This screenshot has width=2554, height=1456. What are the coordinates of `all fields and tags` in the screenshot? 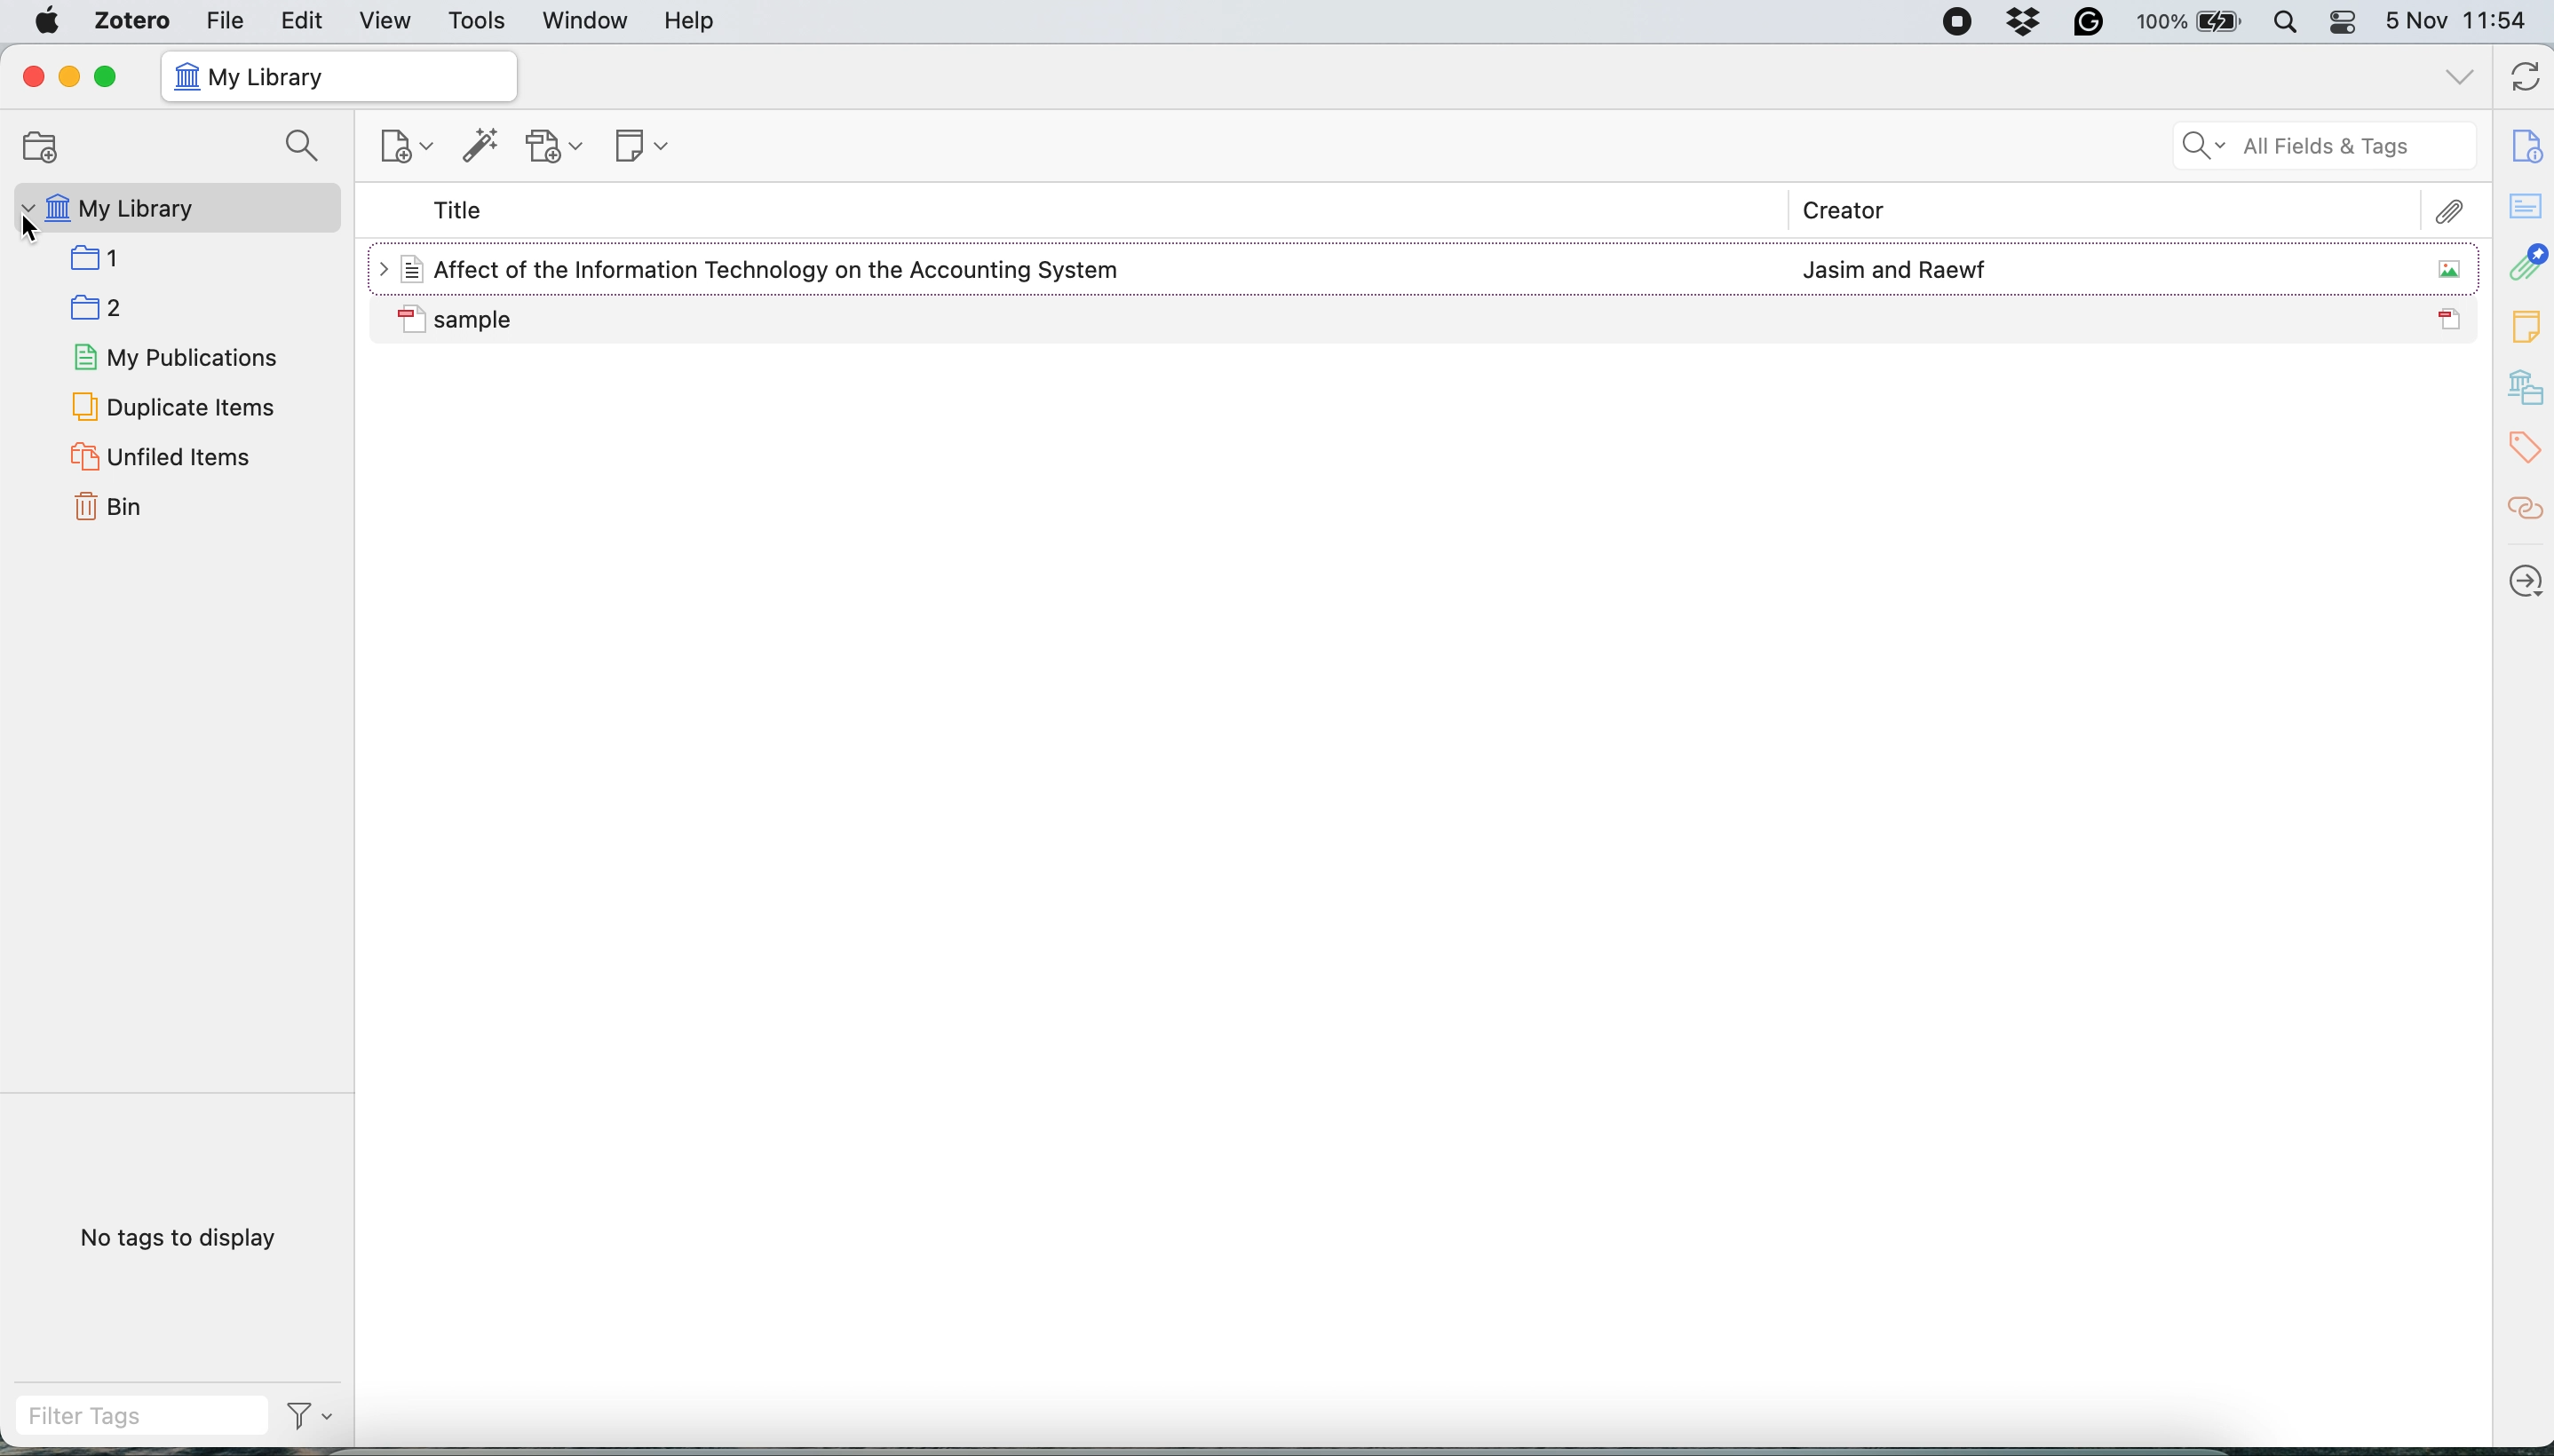 It's located at (2318, 149).